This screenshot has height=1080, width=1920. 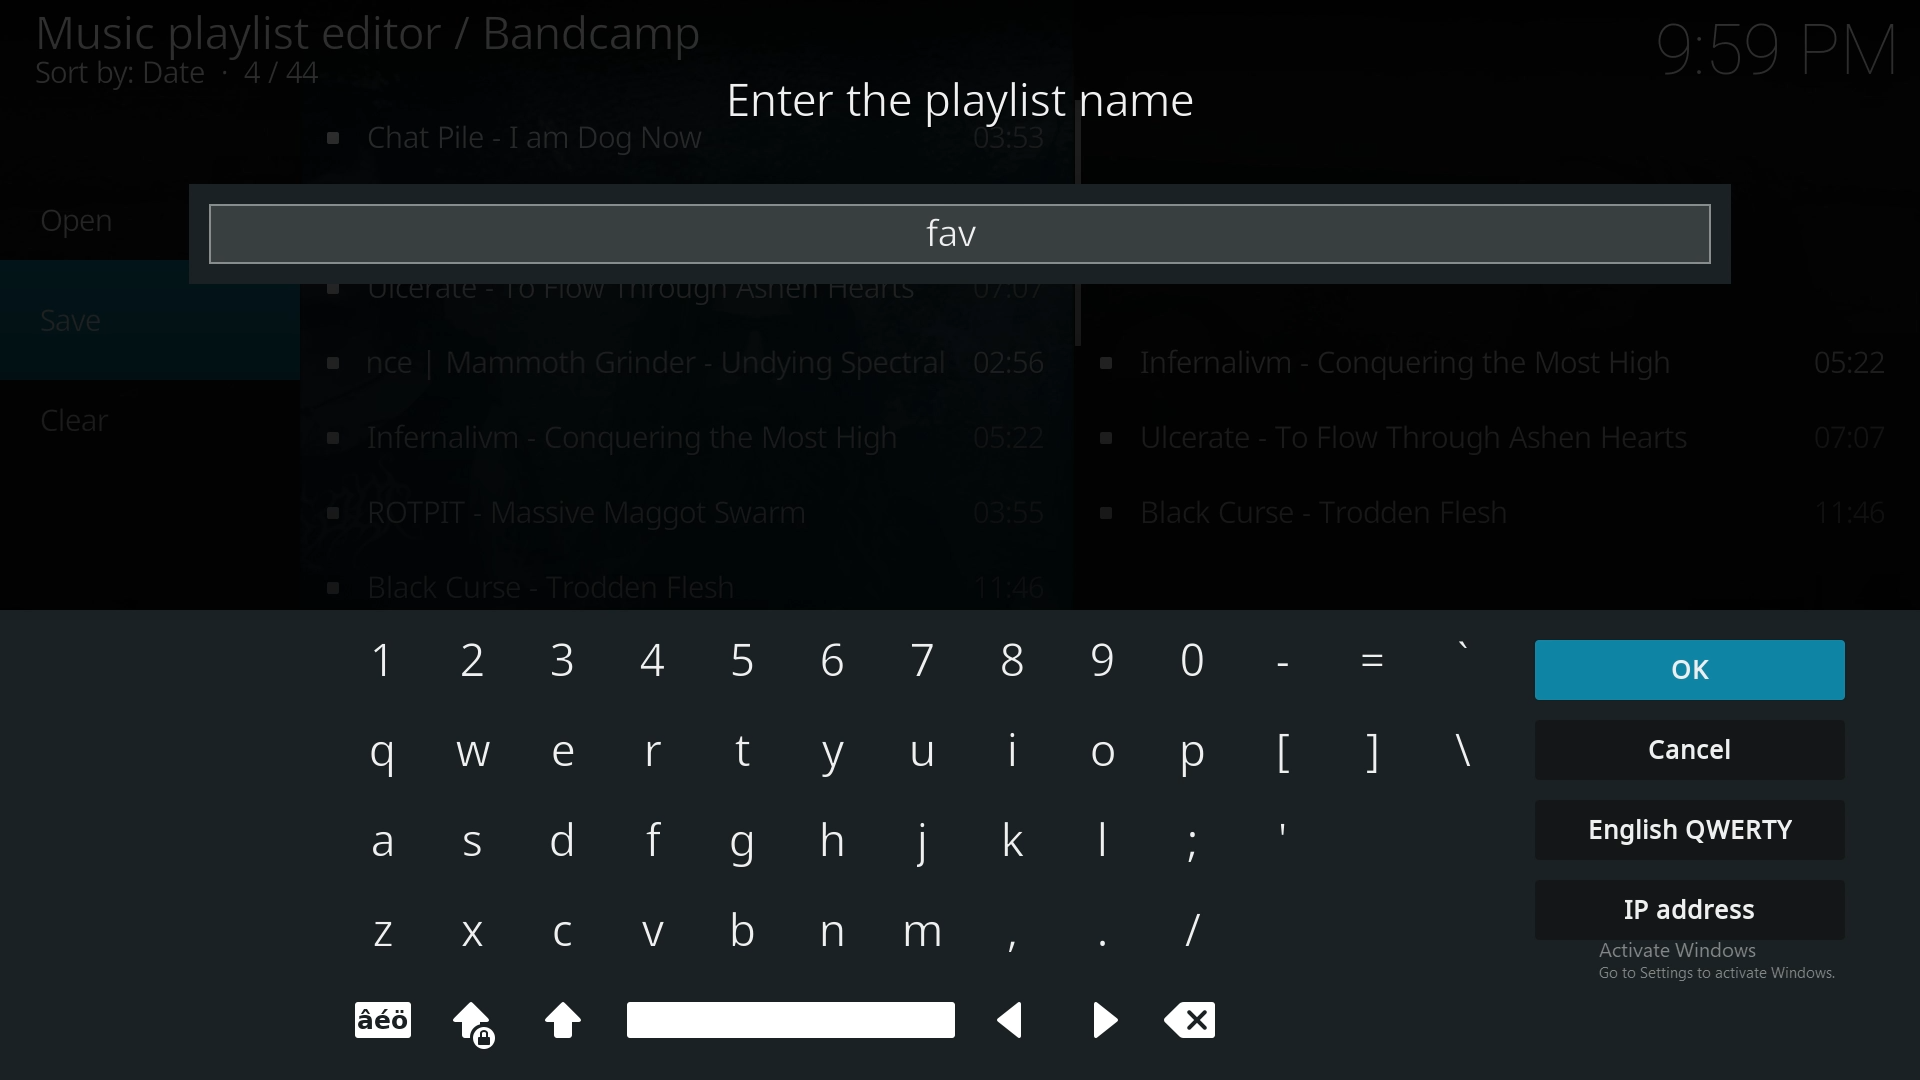 What do you see at coordinates (1693, 830) in the screenshot?
I see `english qwerty` at bounding box center [1693, 830].